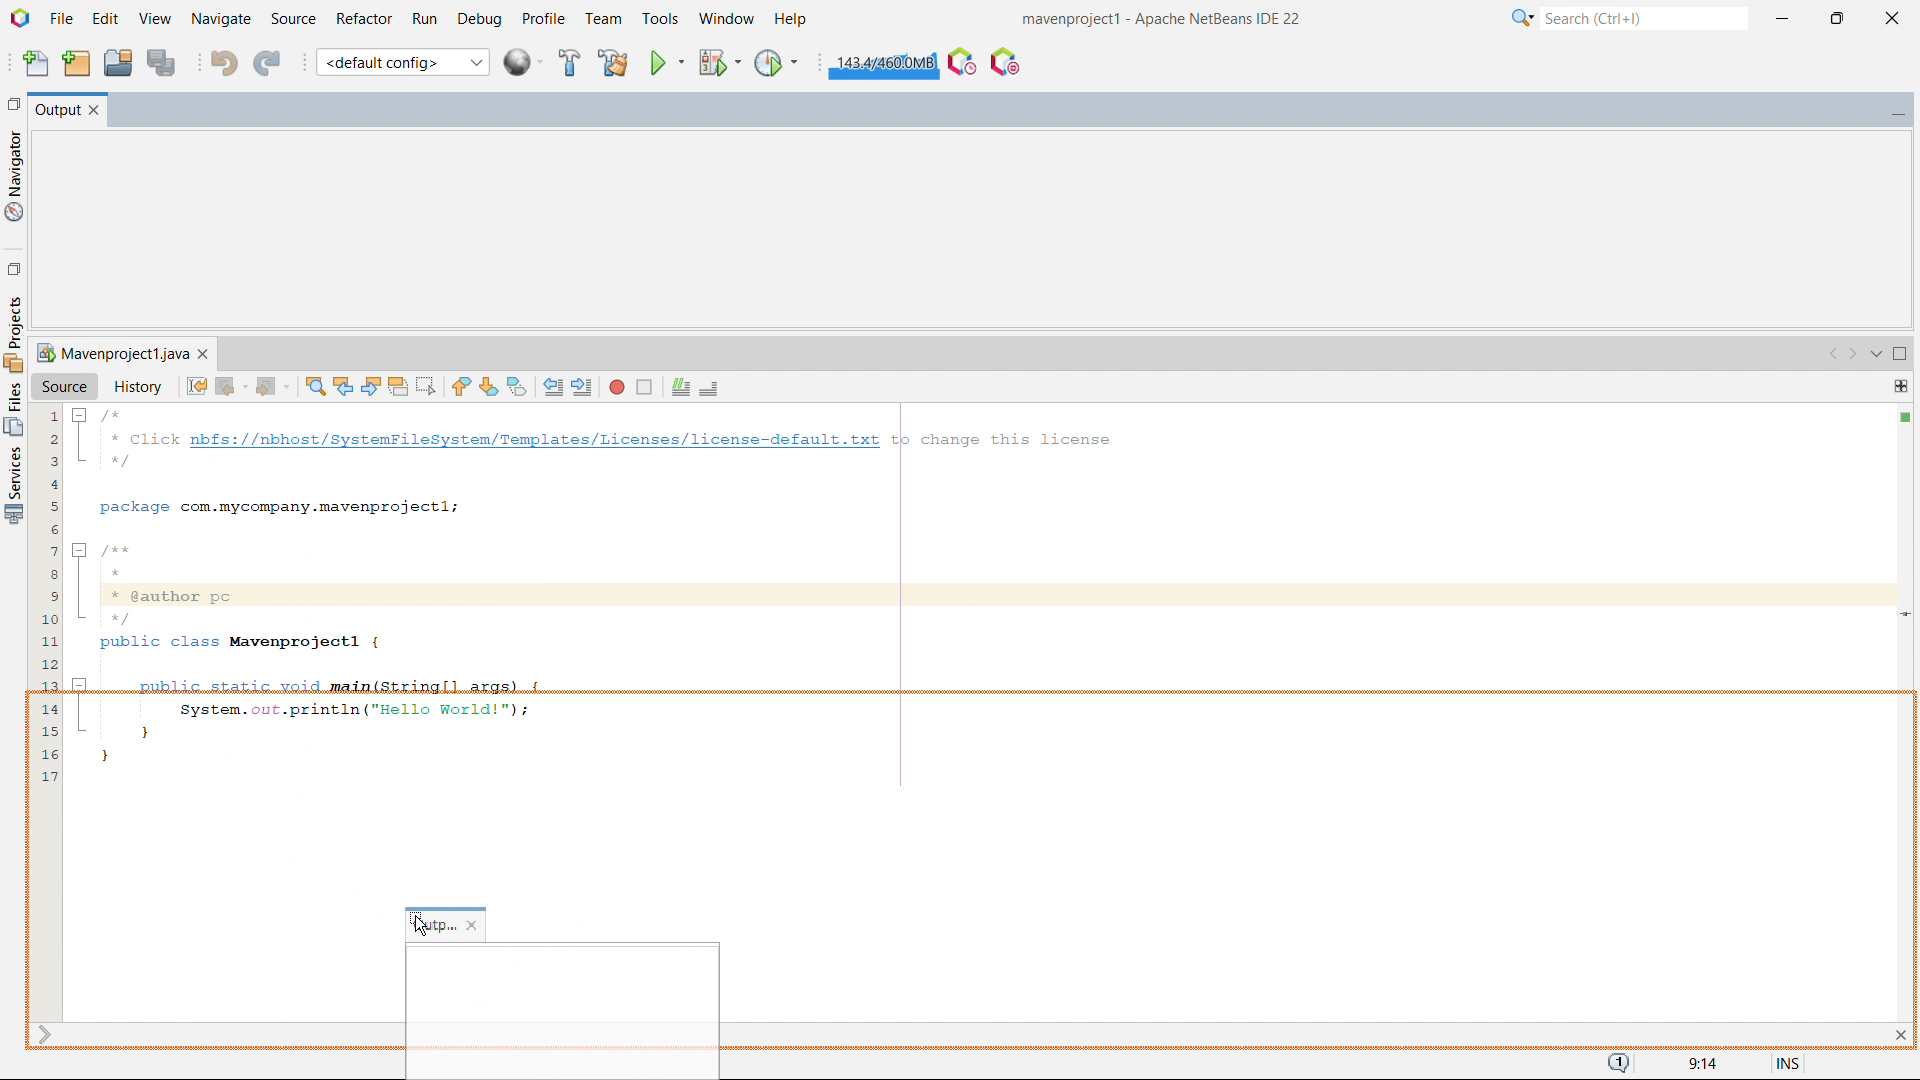  Describe the element at coordinates (231, 386) in the screenshot. I see `back` at that location.